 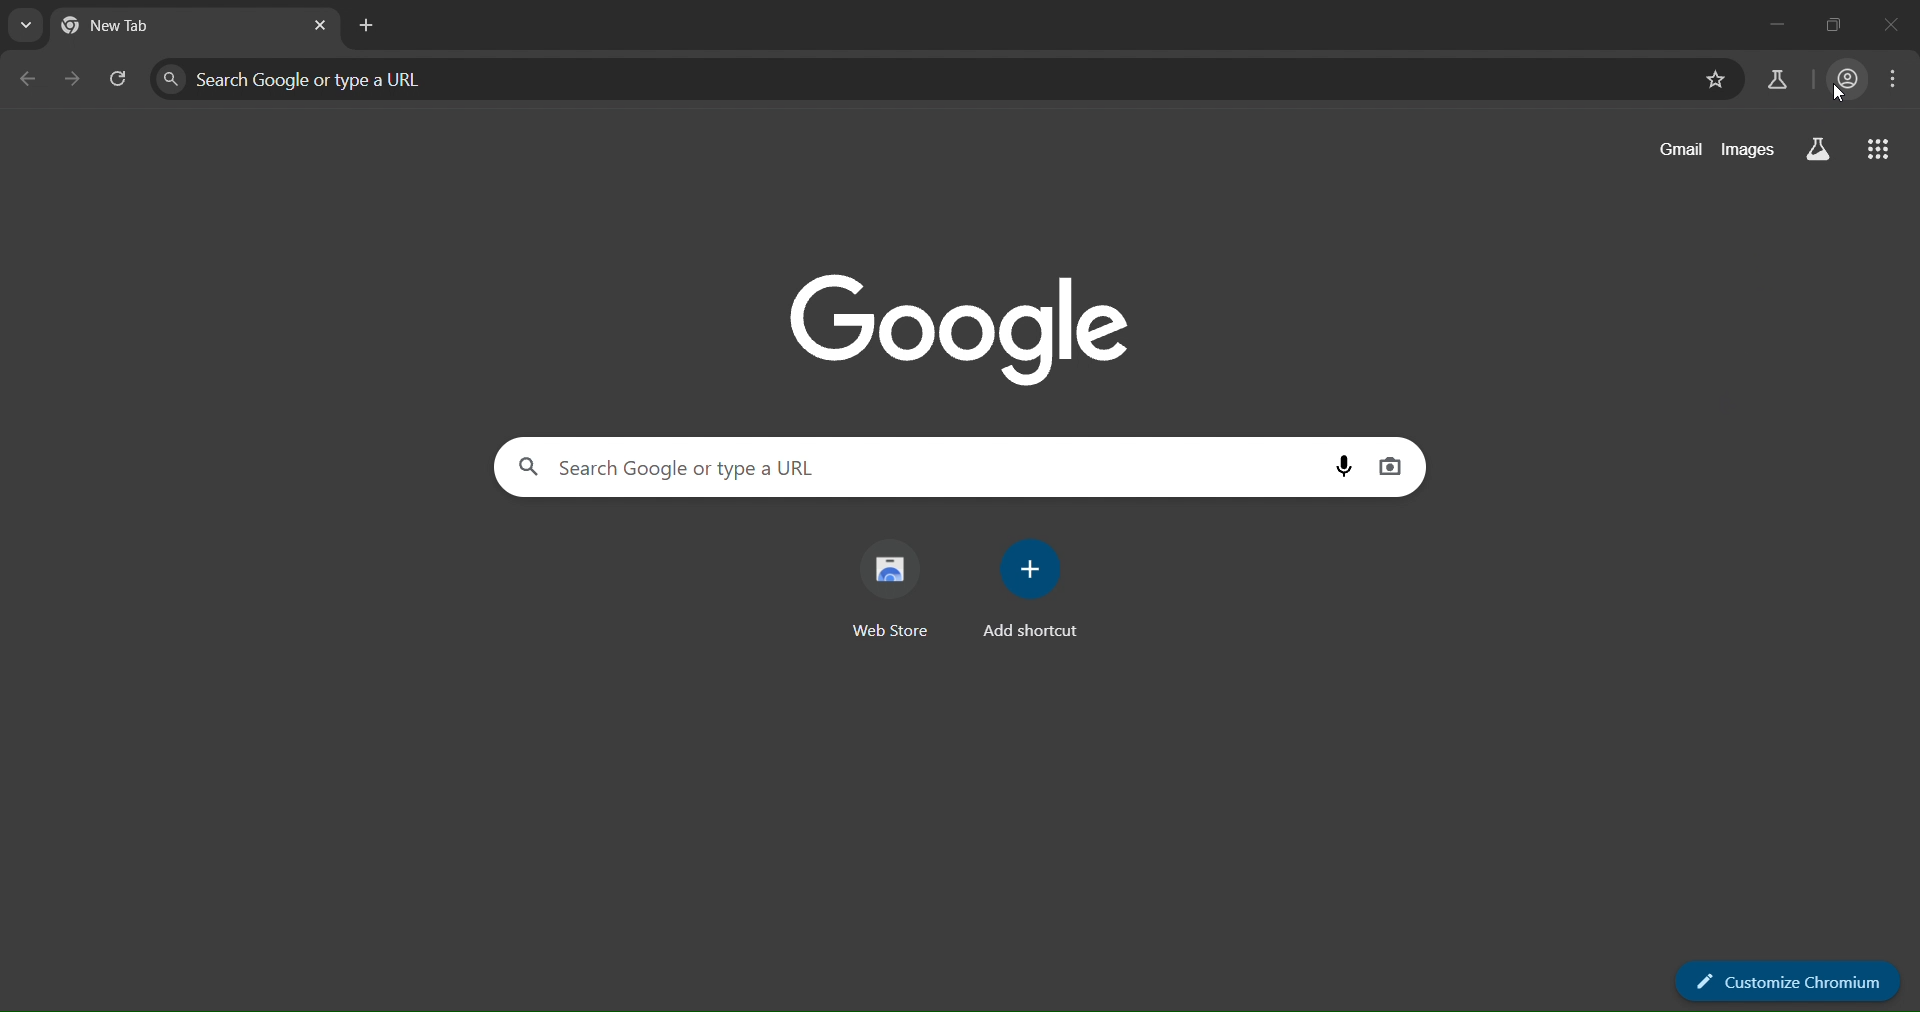 I want to click on search google or type a URL, so click(x=916, y=80).